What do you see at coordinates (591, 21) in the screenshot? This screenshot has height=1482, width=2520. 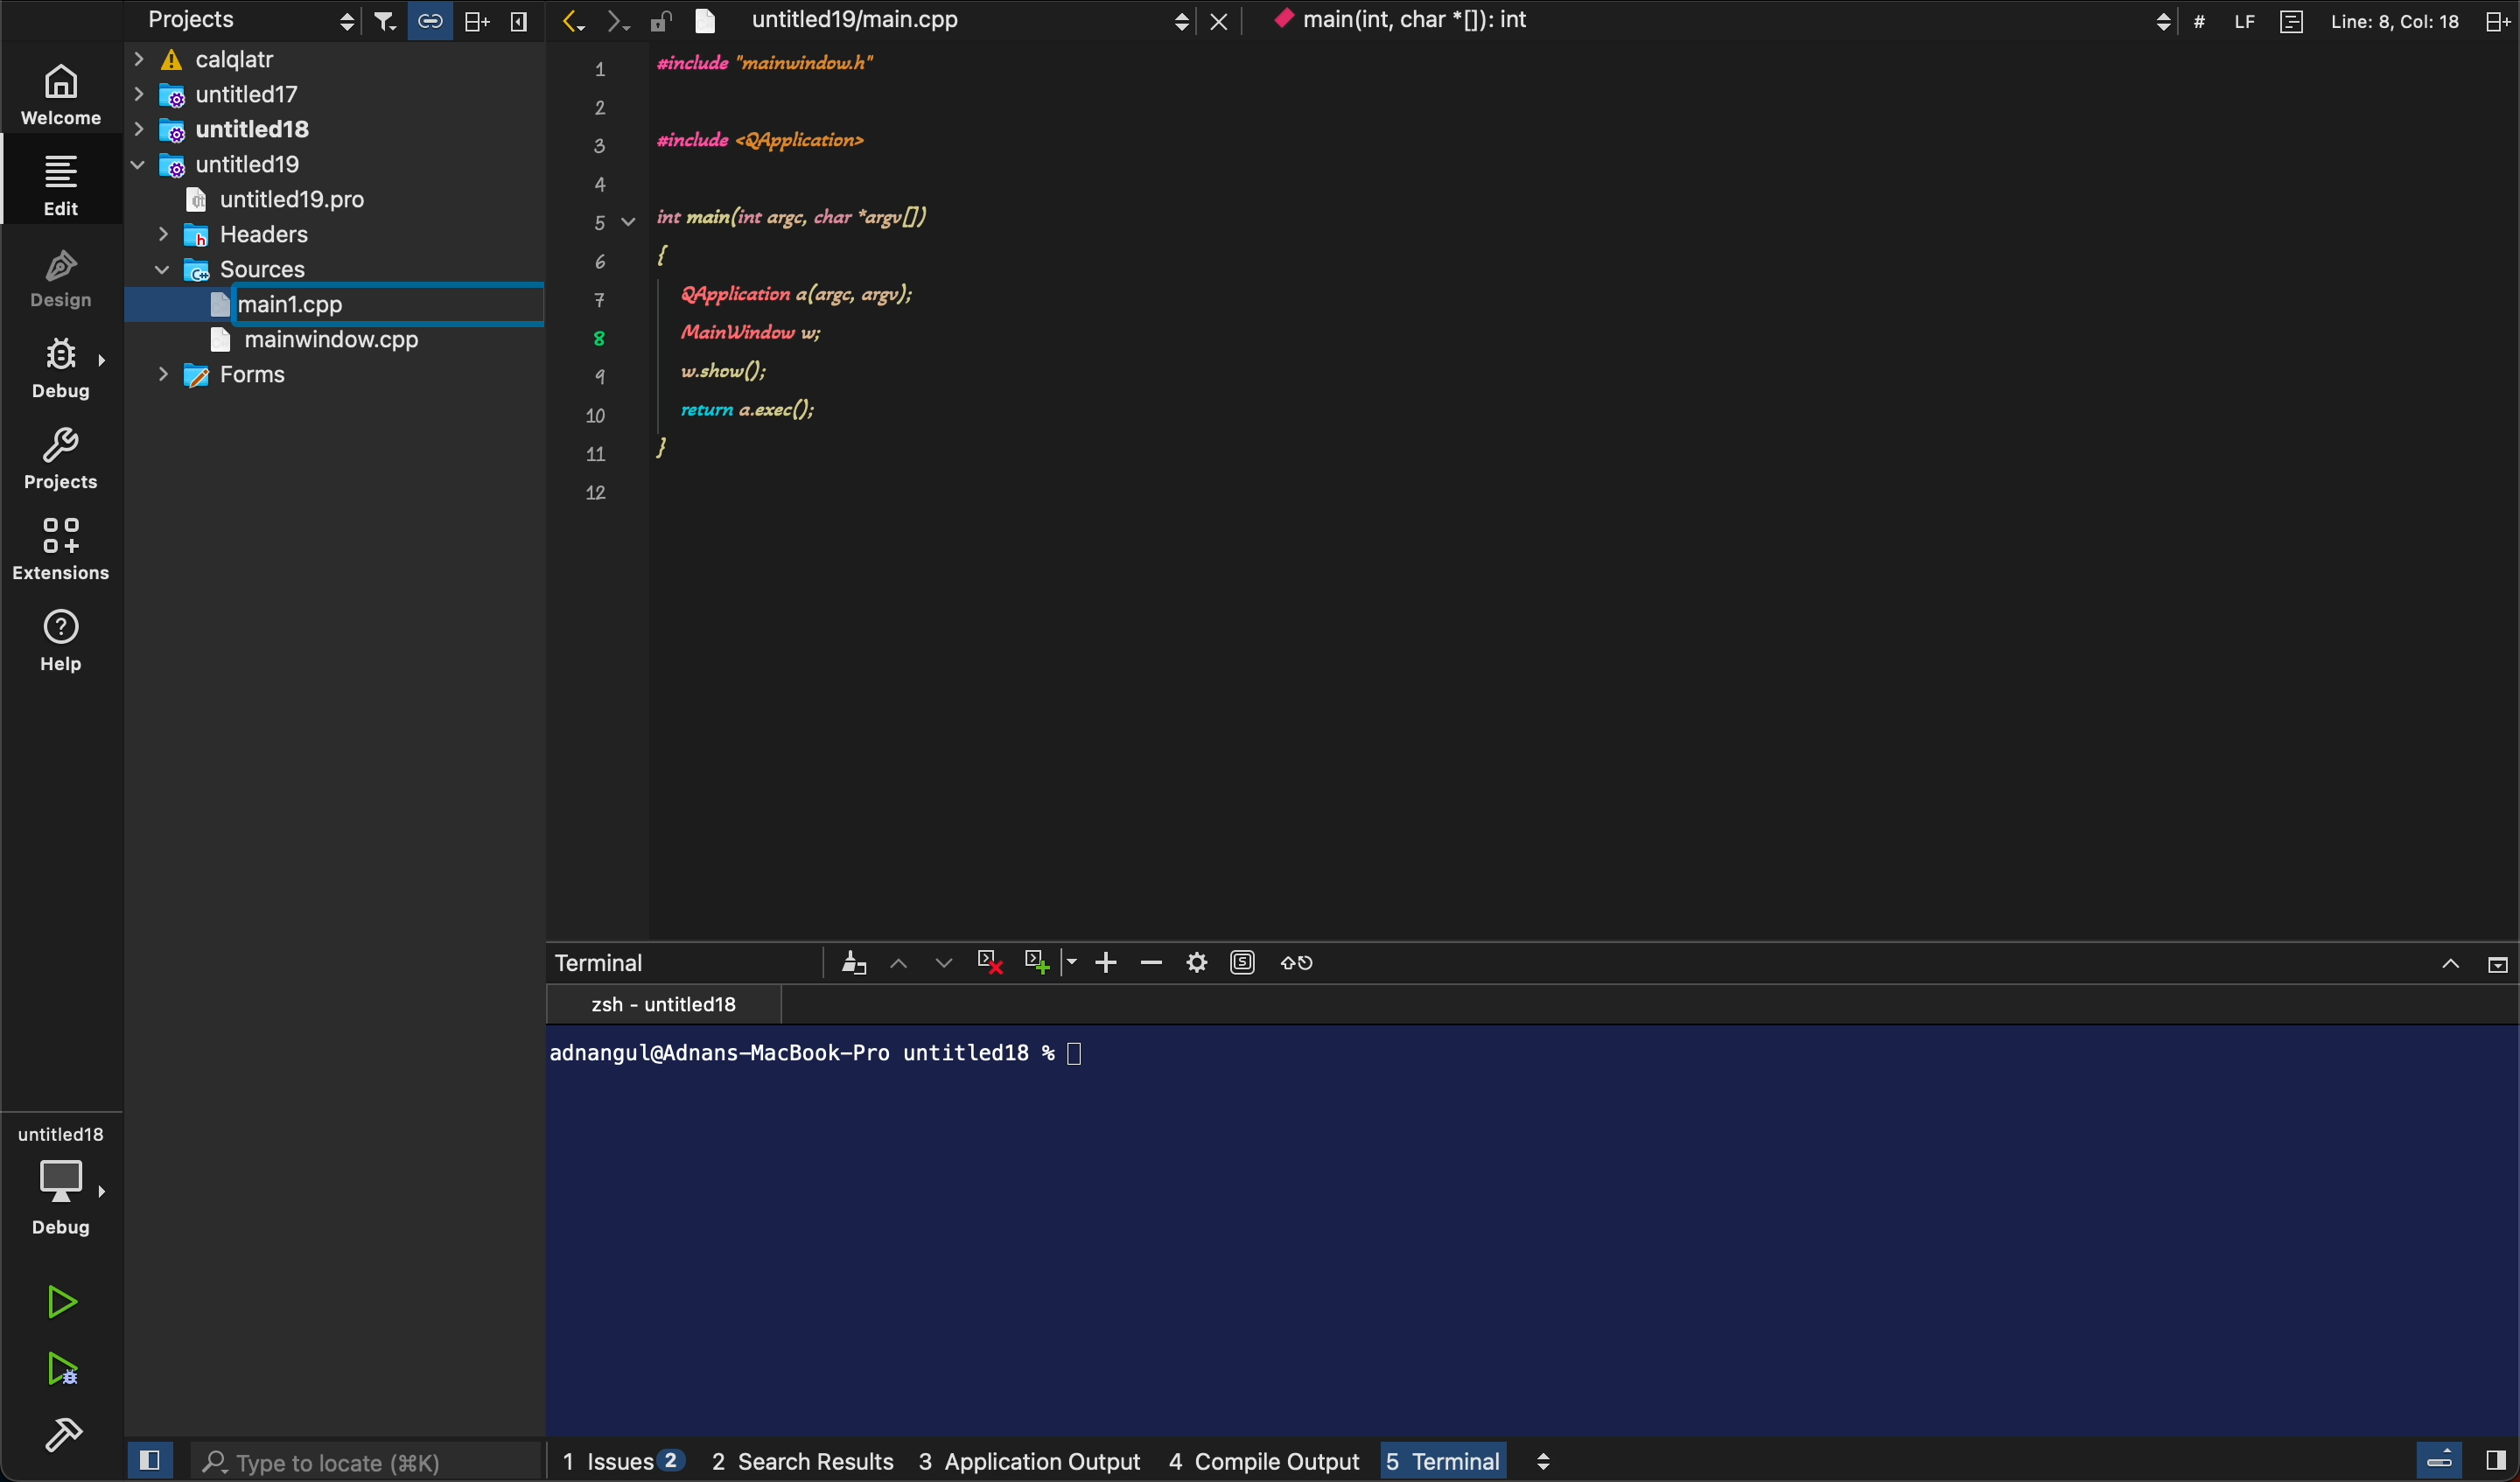 I see `arrows` at bounding box center [591, 21].